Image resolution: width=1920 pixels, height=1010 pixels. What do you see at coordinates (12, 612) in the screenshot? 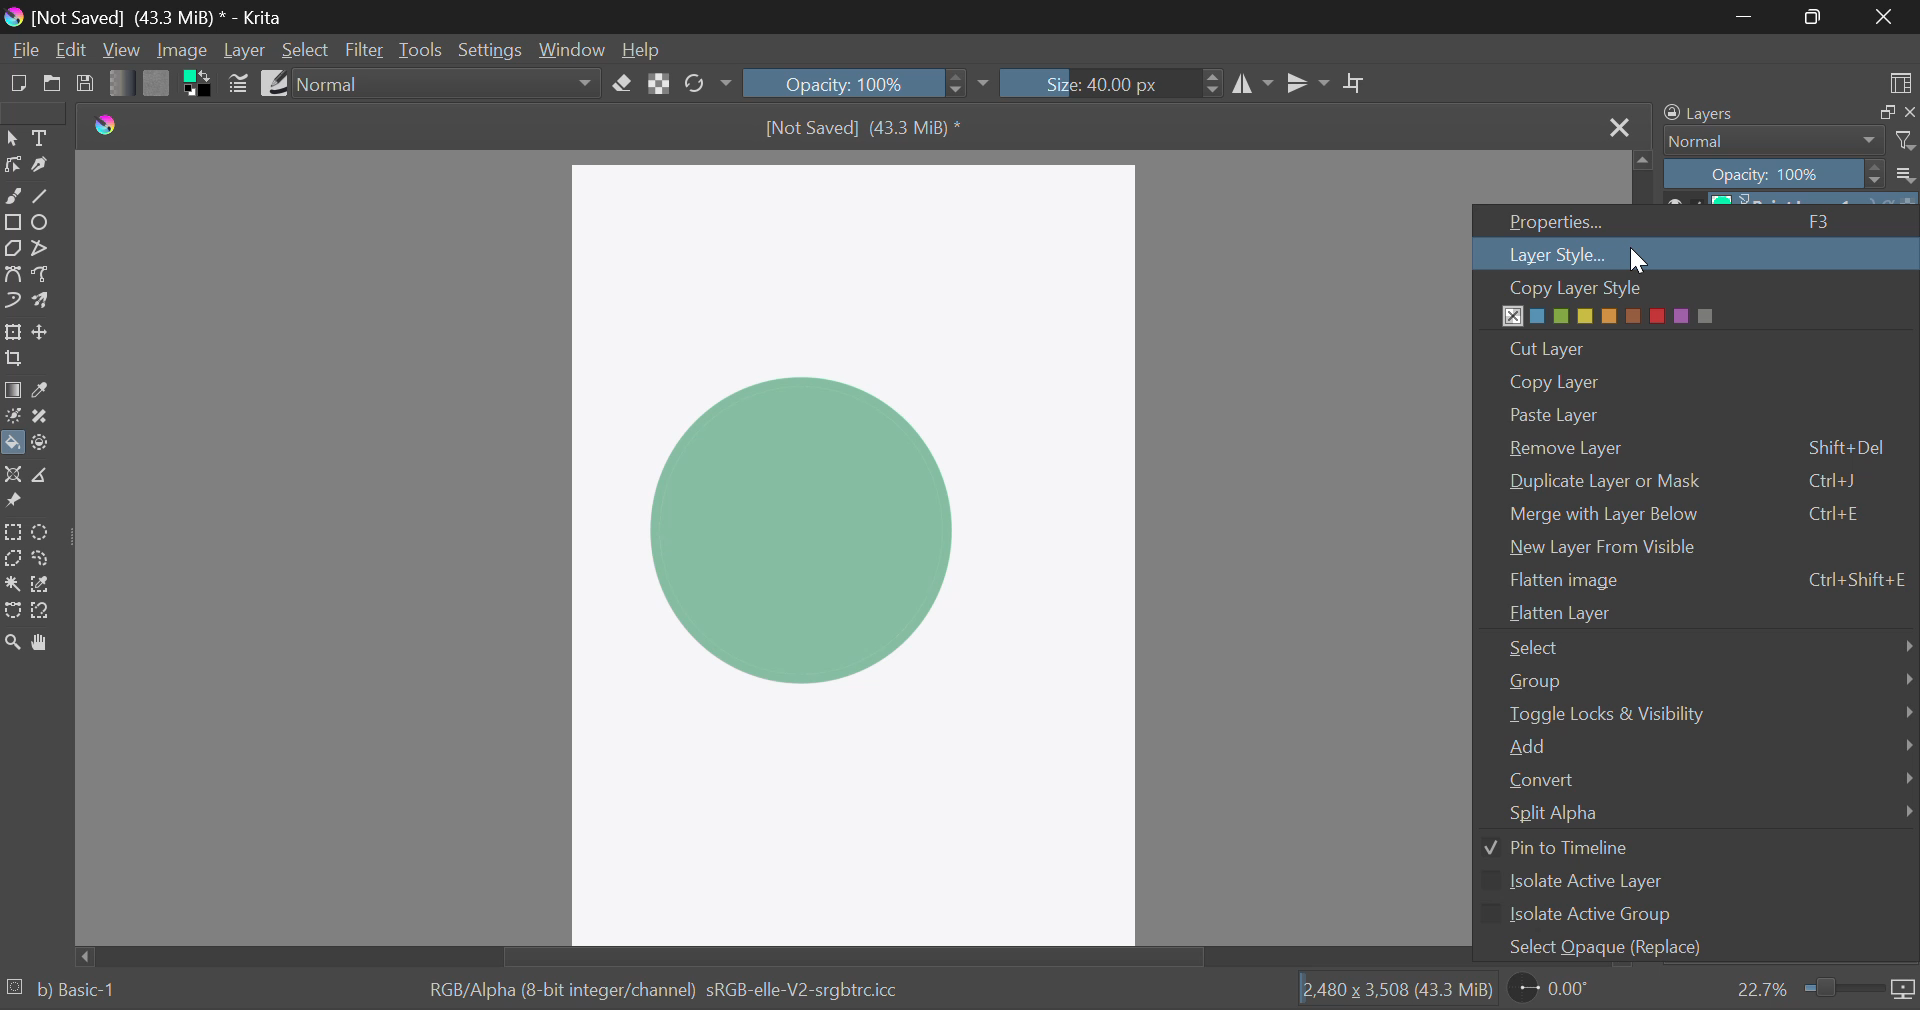
I see `Bezier Curve Selection` at bounding box center [12, 612].